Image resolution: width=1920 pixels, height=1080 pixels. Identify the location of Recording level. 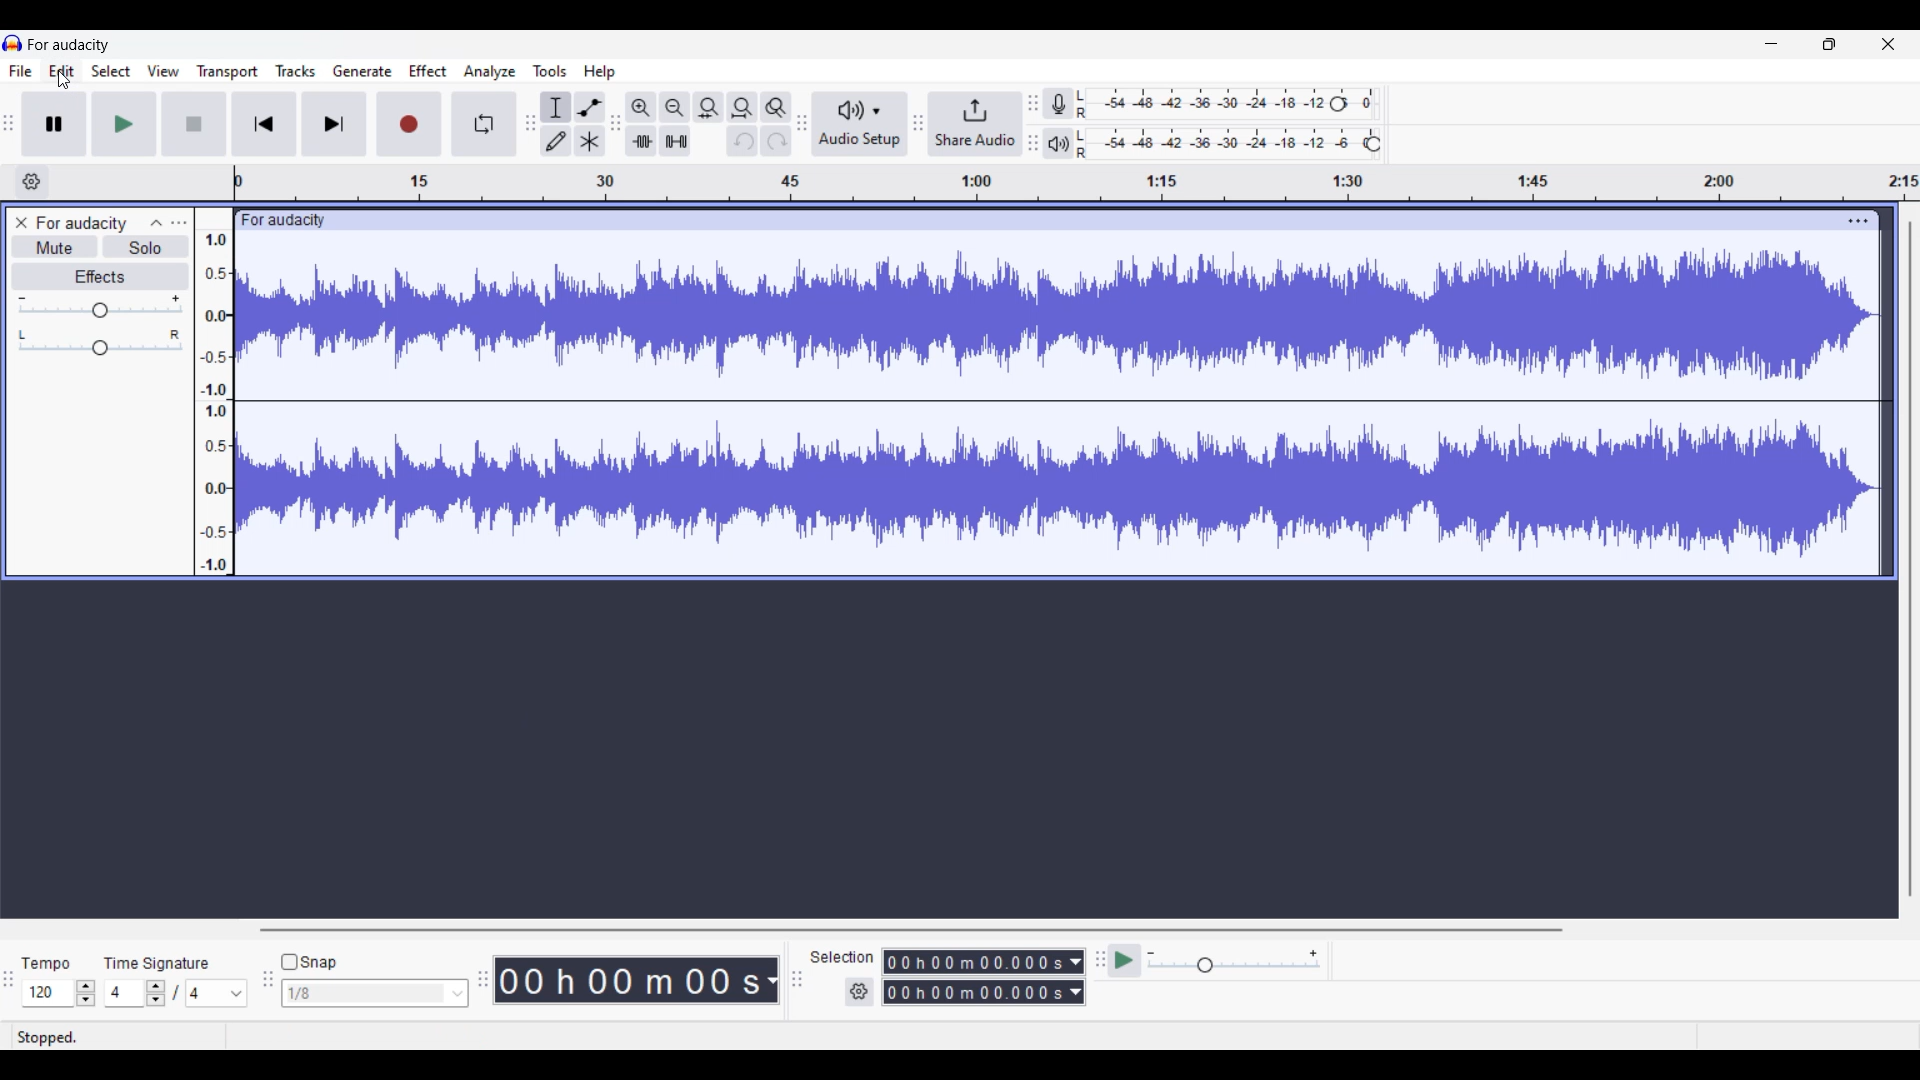
(1199, 104).